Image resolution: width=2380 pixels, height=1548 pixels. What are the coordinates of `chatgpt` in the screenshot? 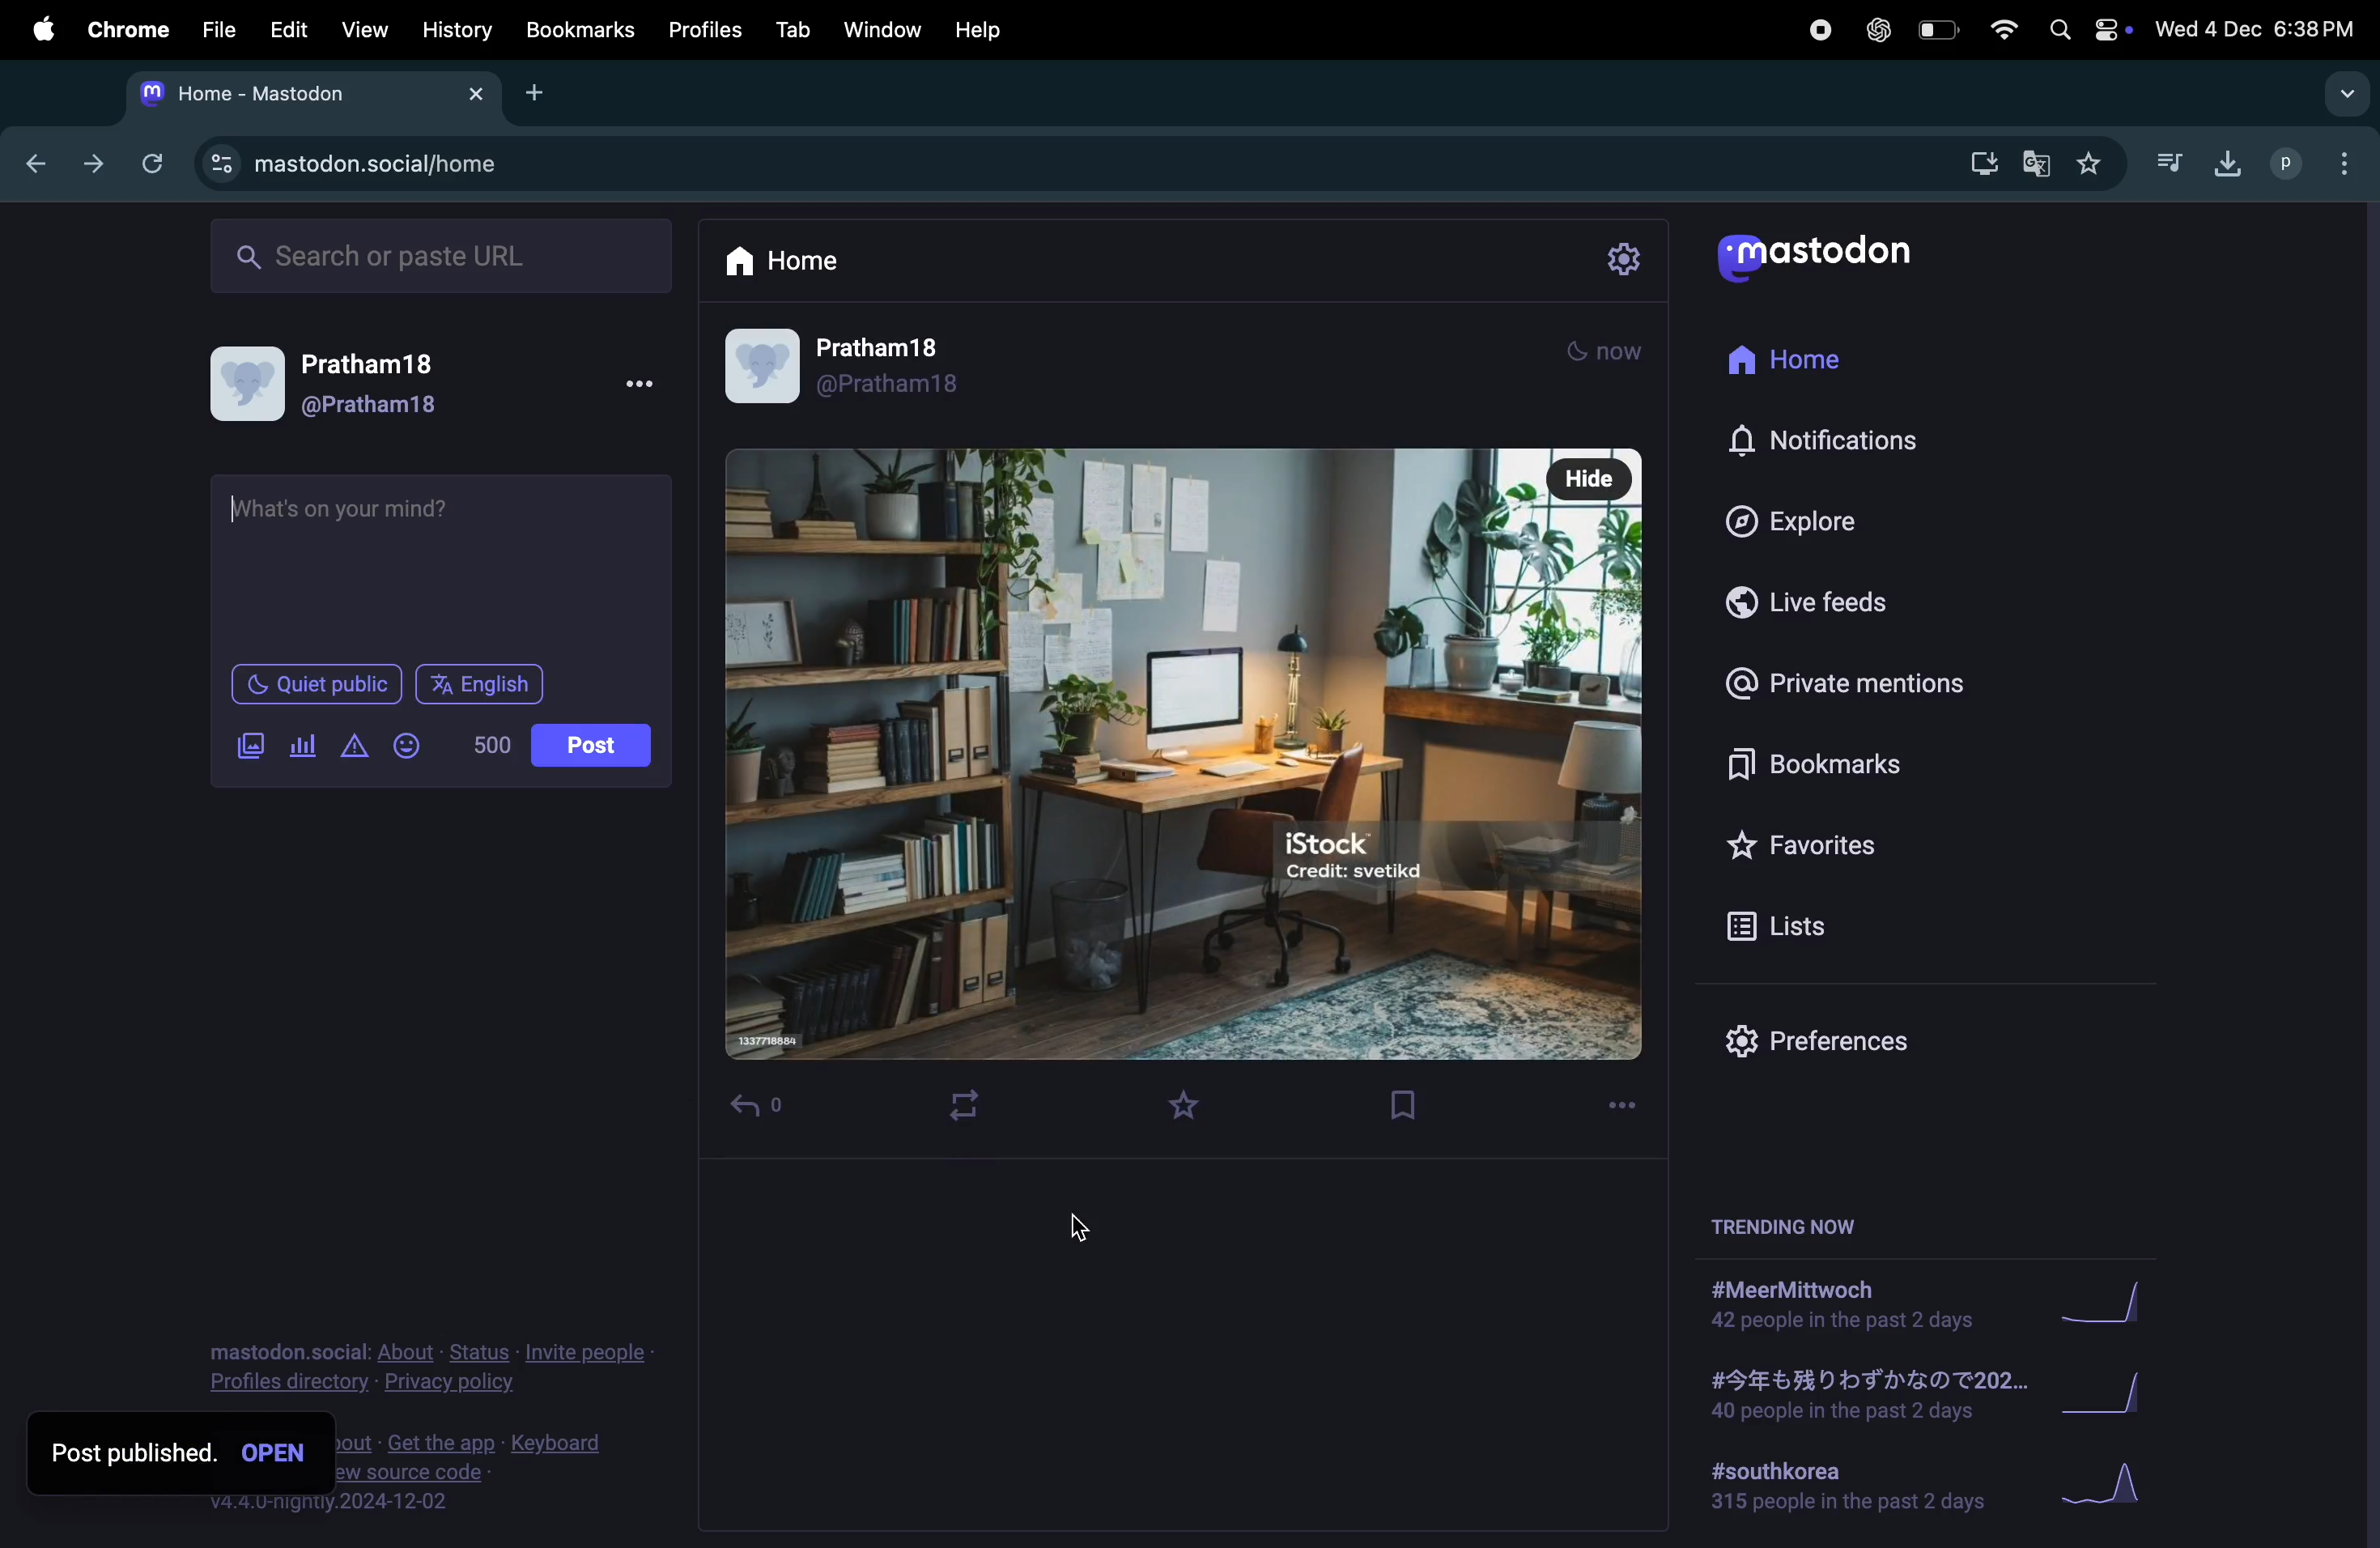 It's located at (1876, 29).